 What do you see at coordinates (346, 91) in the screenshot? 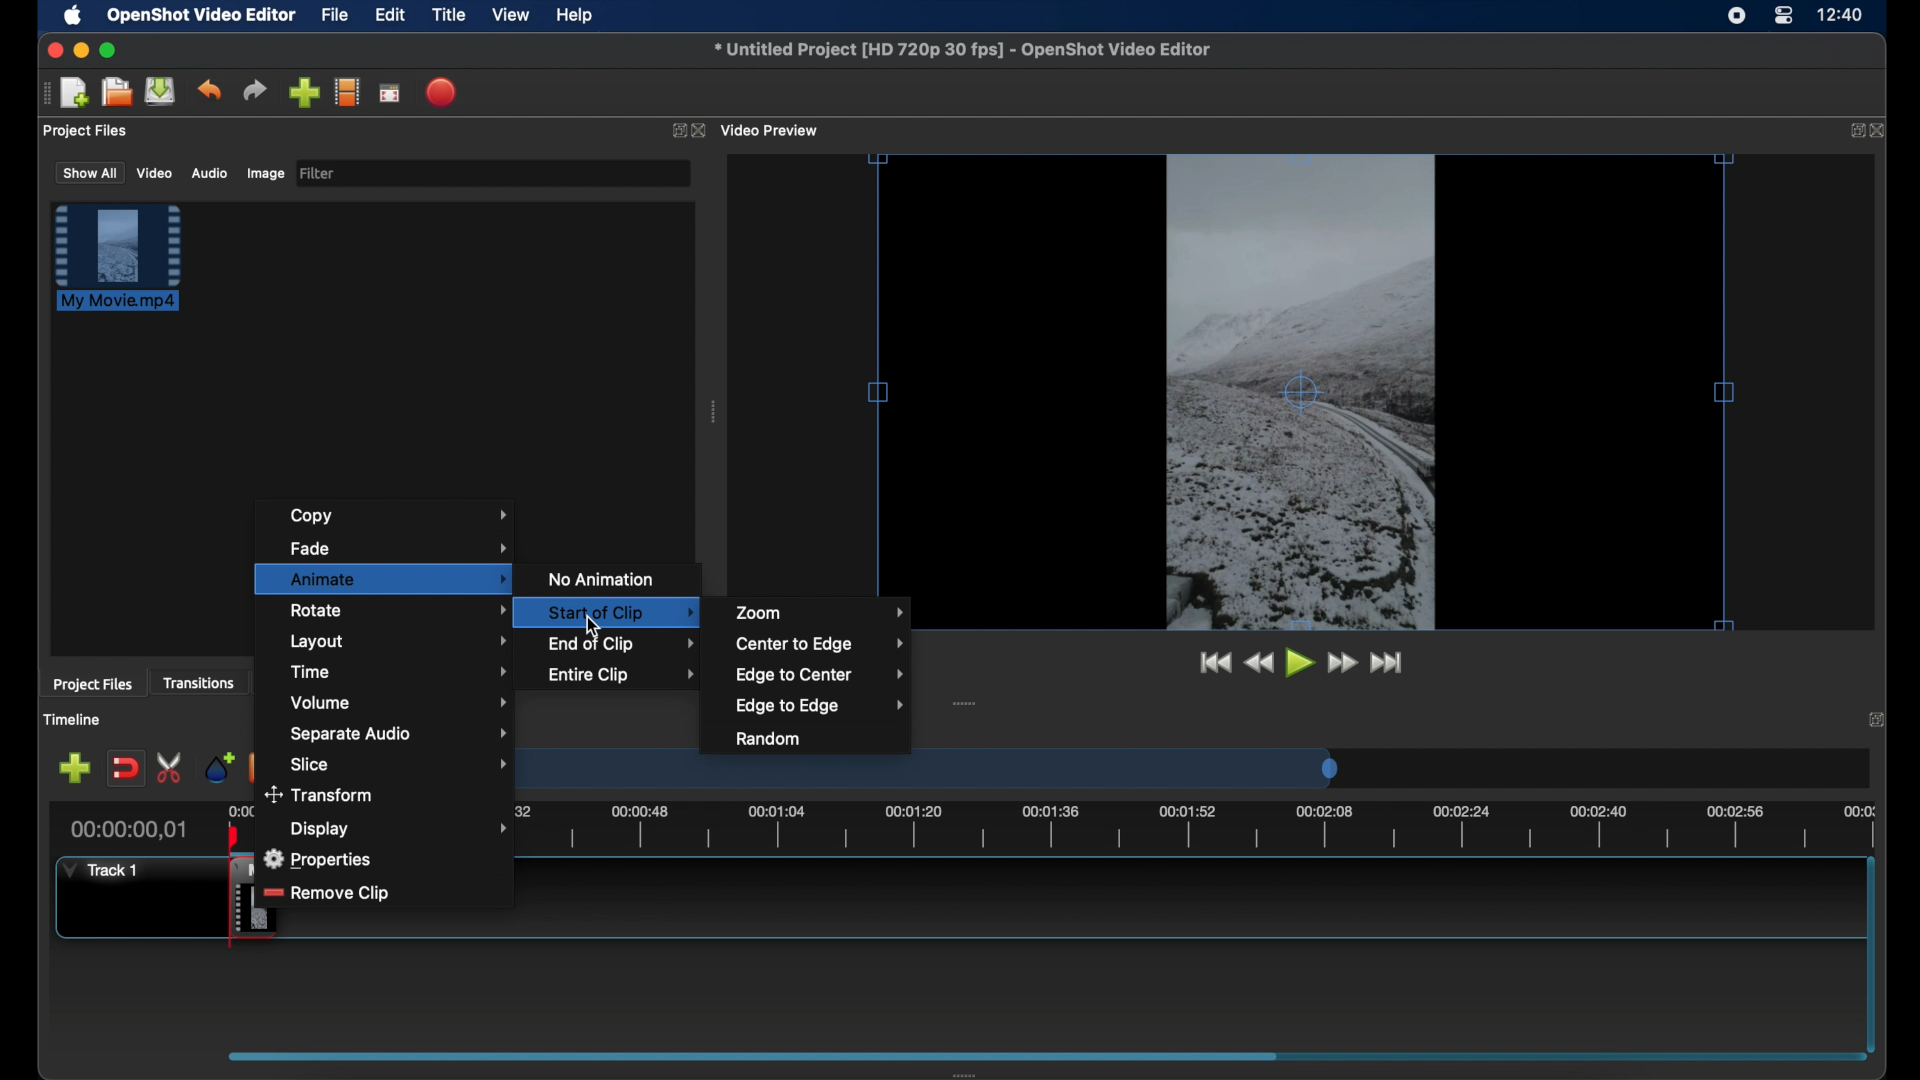
I see `explore profiles` at bounding box center [346, 91].